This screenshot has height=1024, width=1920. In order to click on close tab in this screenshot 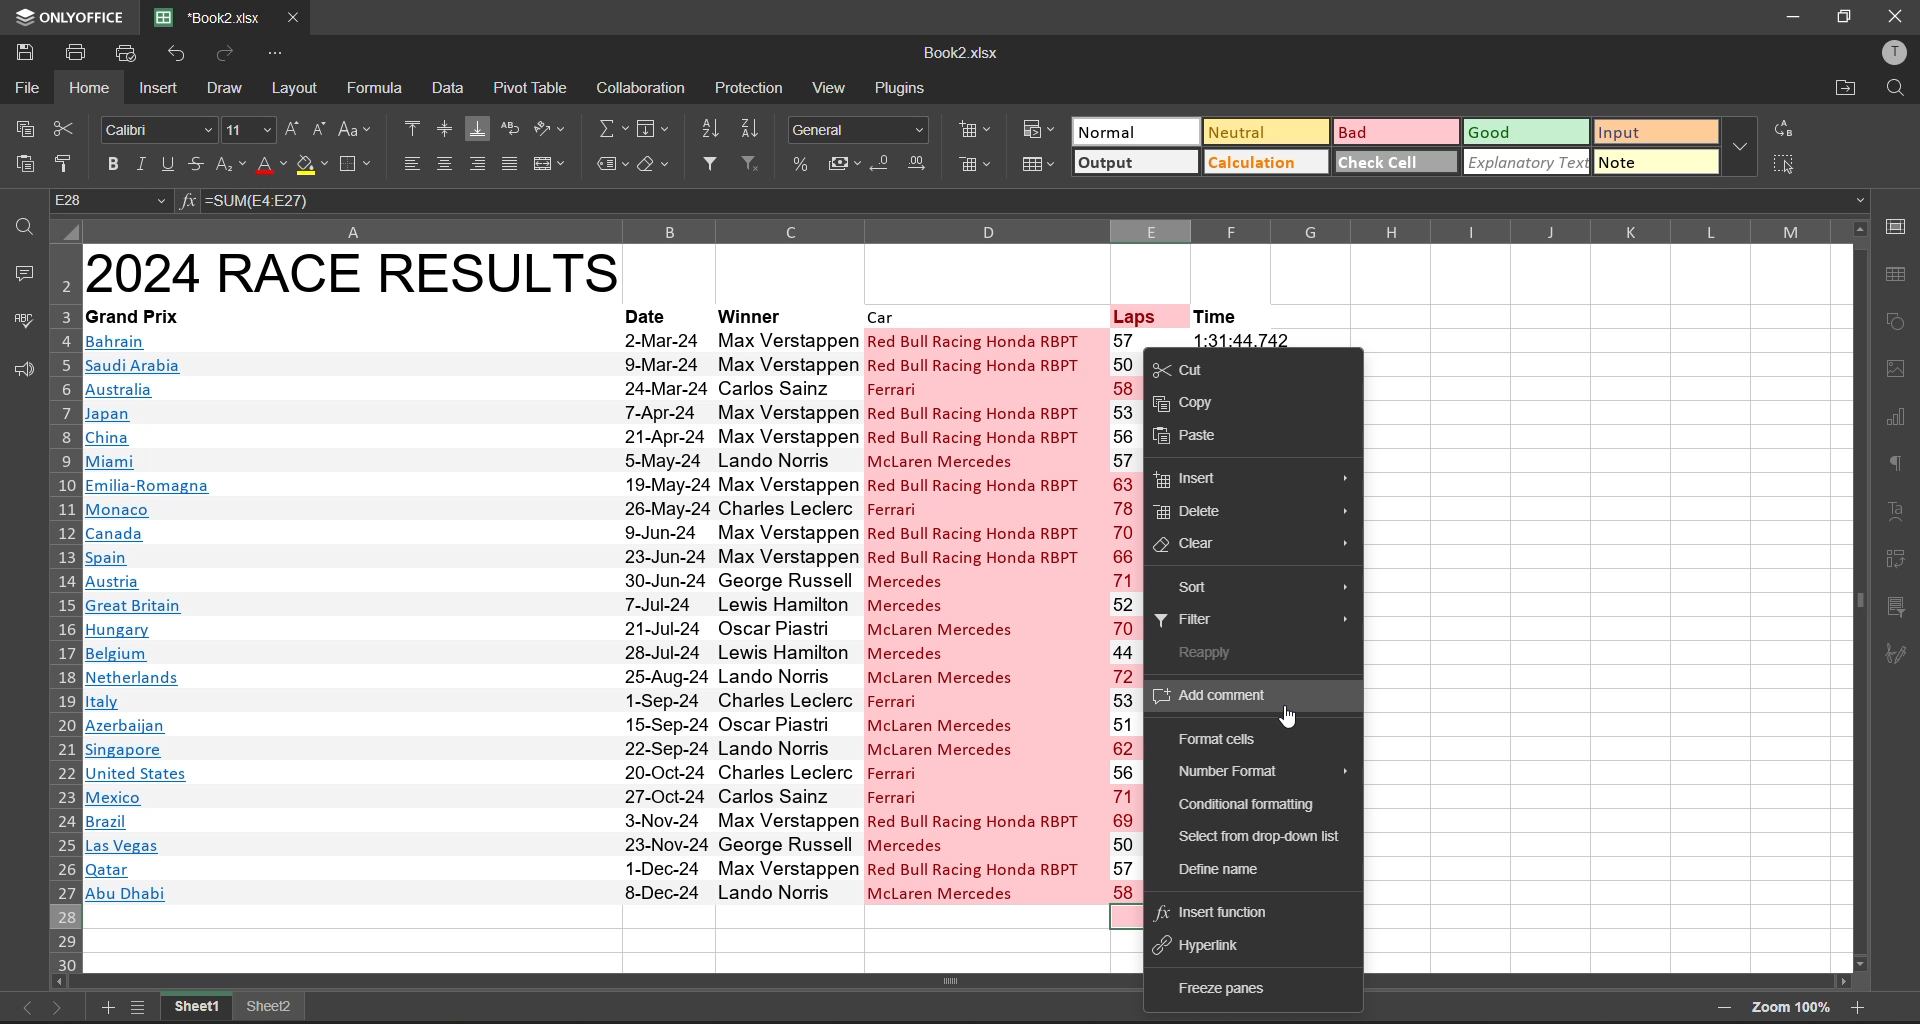, I will do `click(302, 17)`.